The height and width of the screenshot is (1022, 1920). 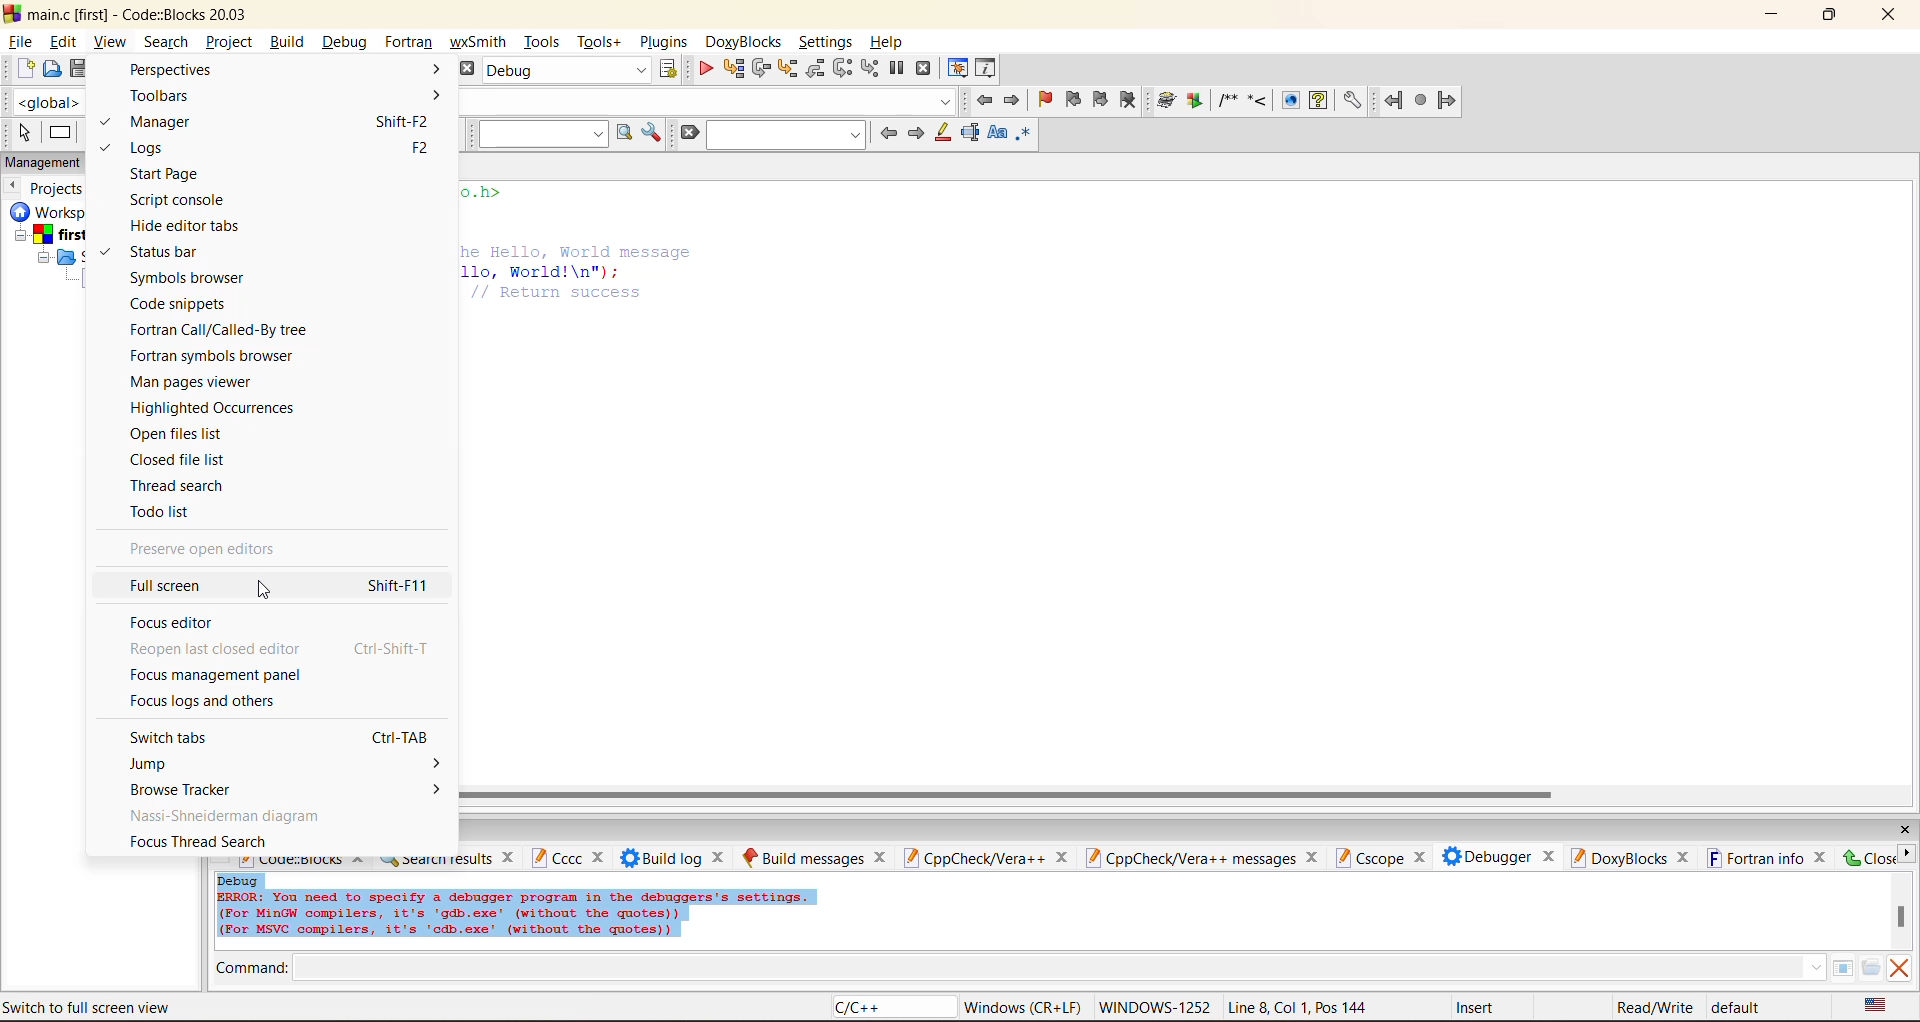 I want to click on Run doxywizard, so click(x=1165, y=102).